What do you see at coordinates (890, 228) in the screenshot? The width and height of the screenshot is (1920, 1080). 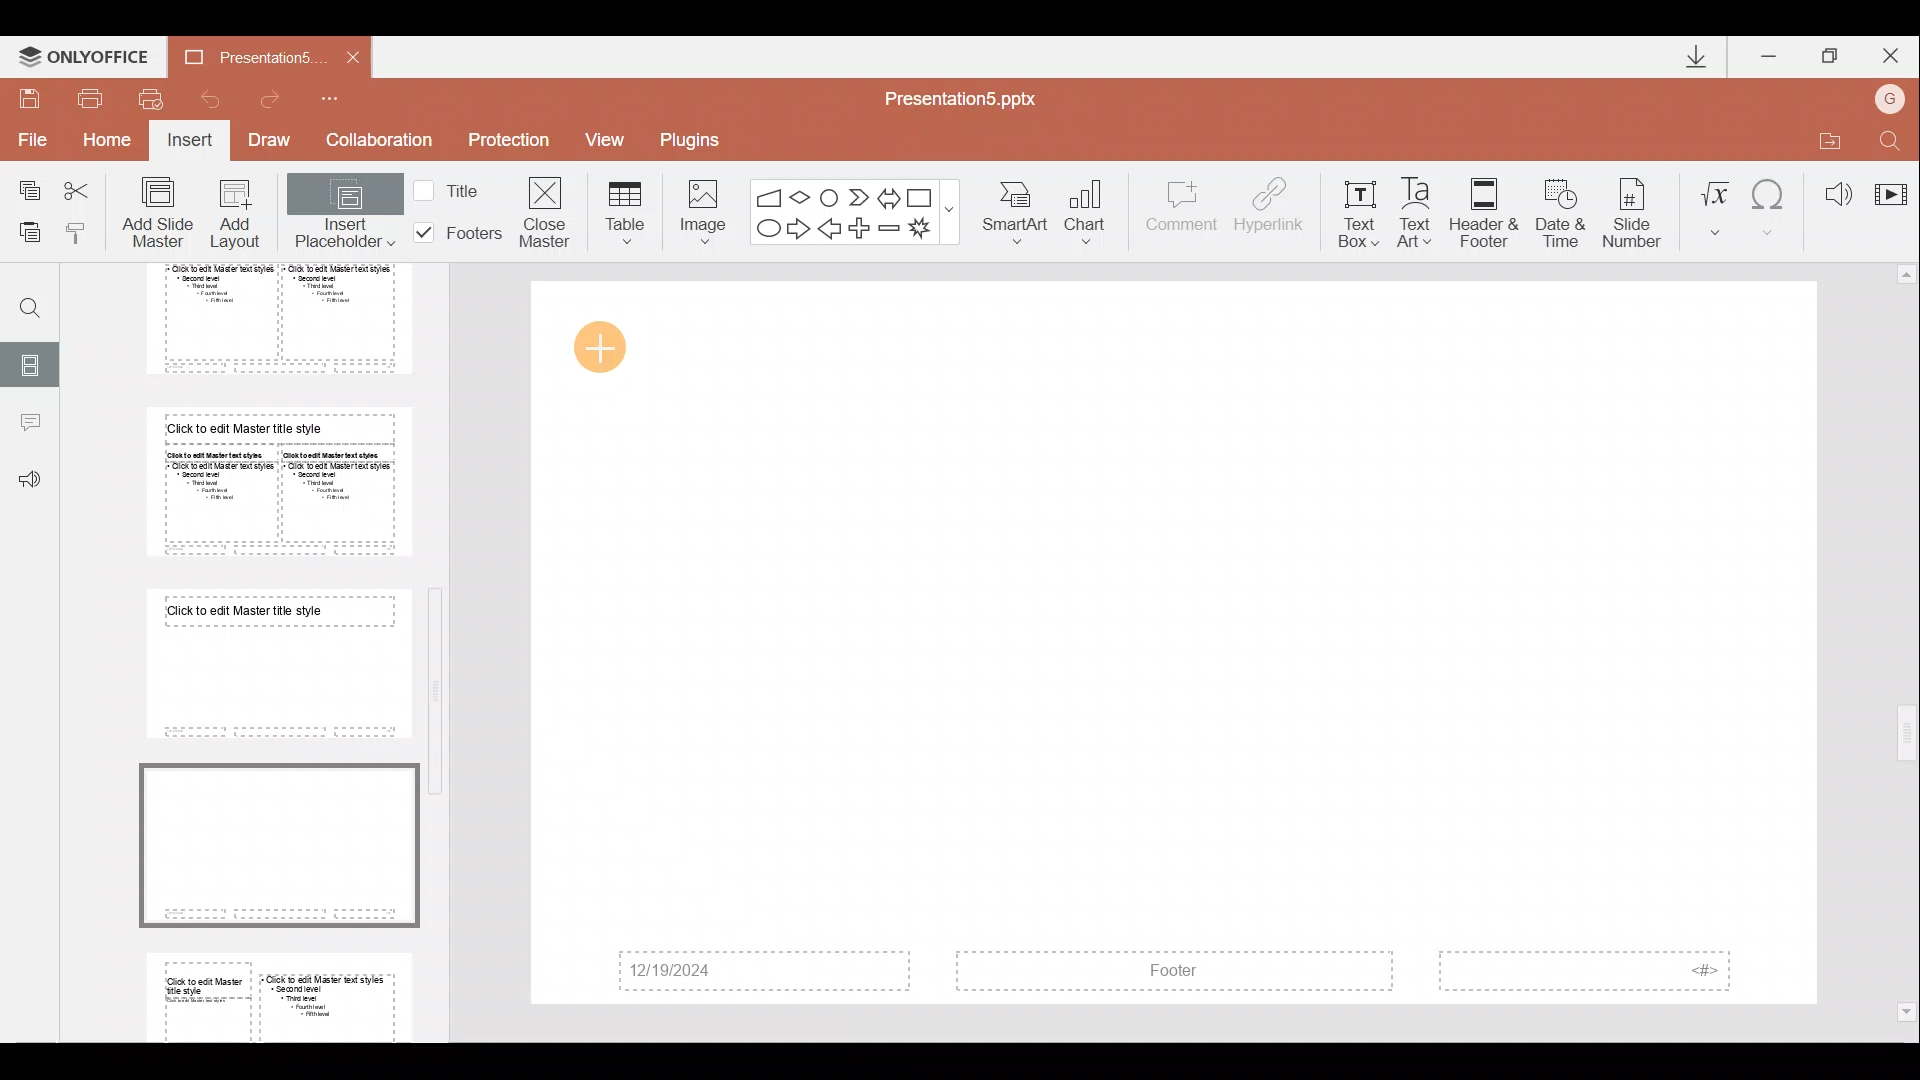 I see `Minus` at bounding box center [890, 228].